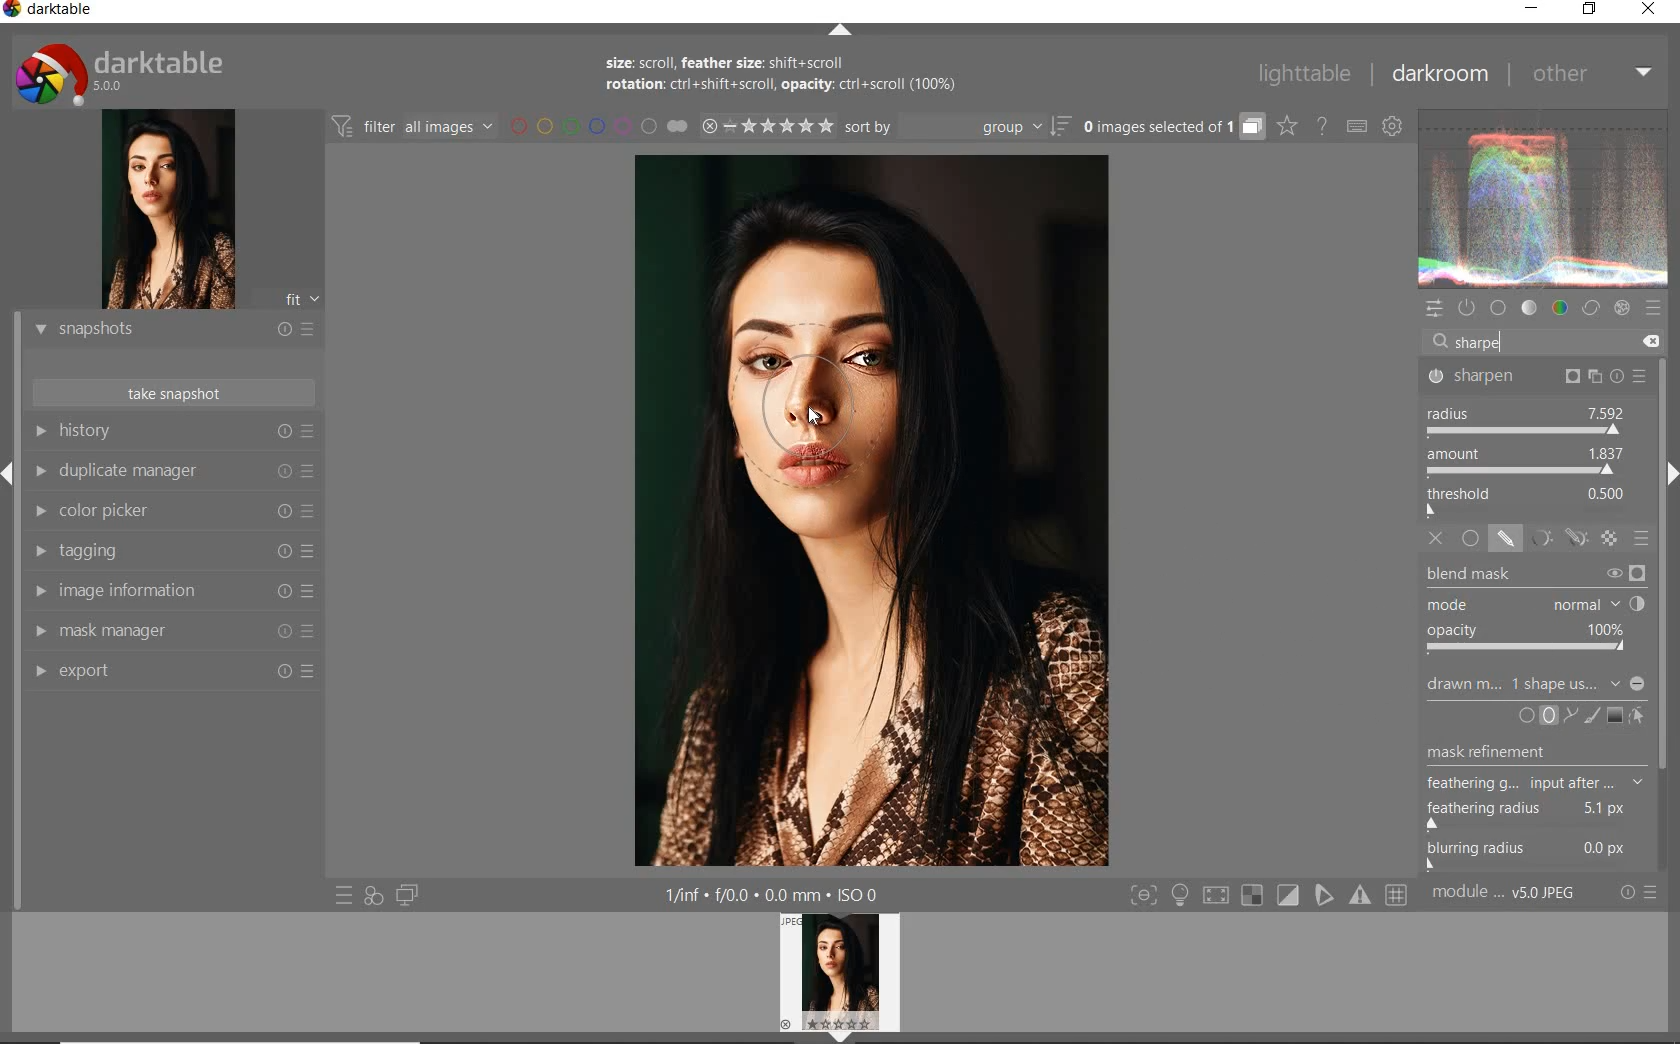 This screenshot has width=1680, height=1044. I want to click on OPACITY, so click(1533, 639).